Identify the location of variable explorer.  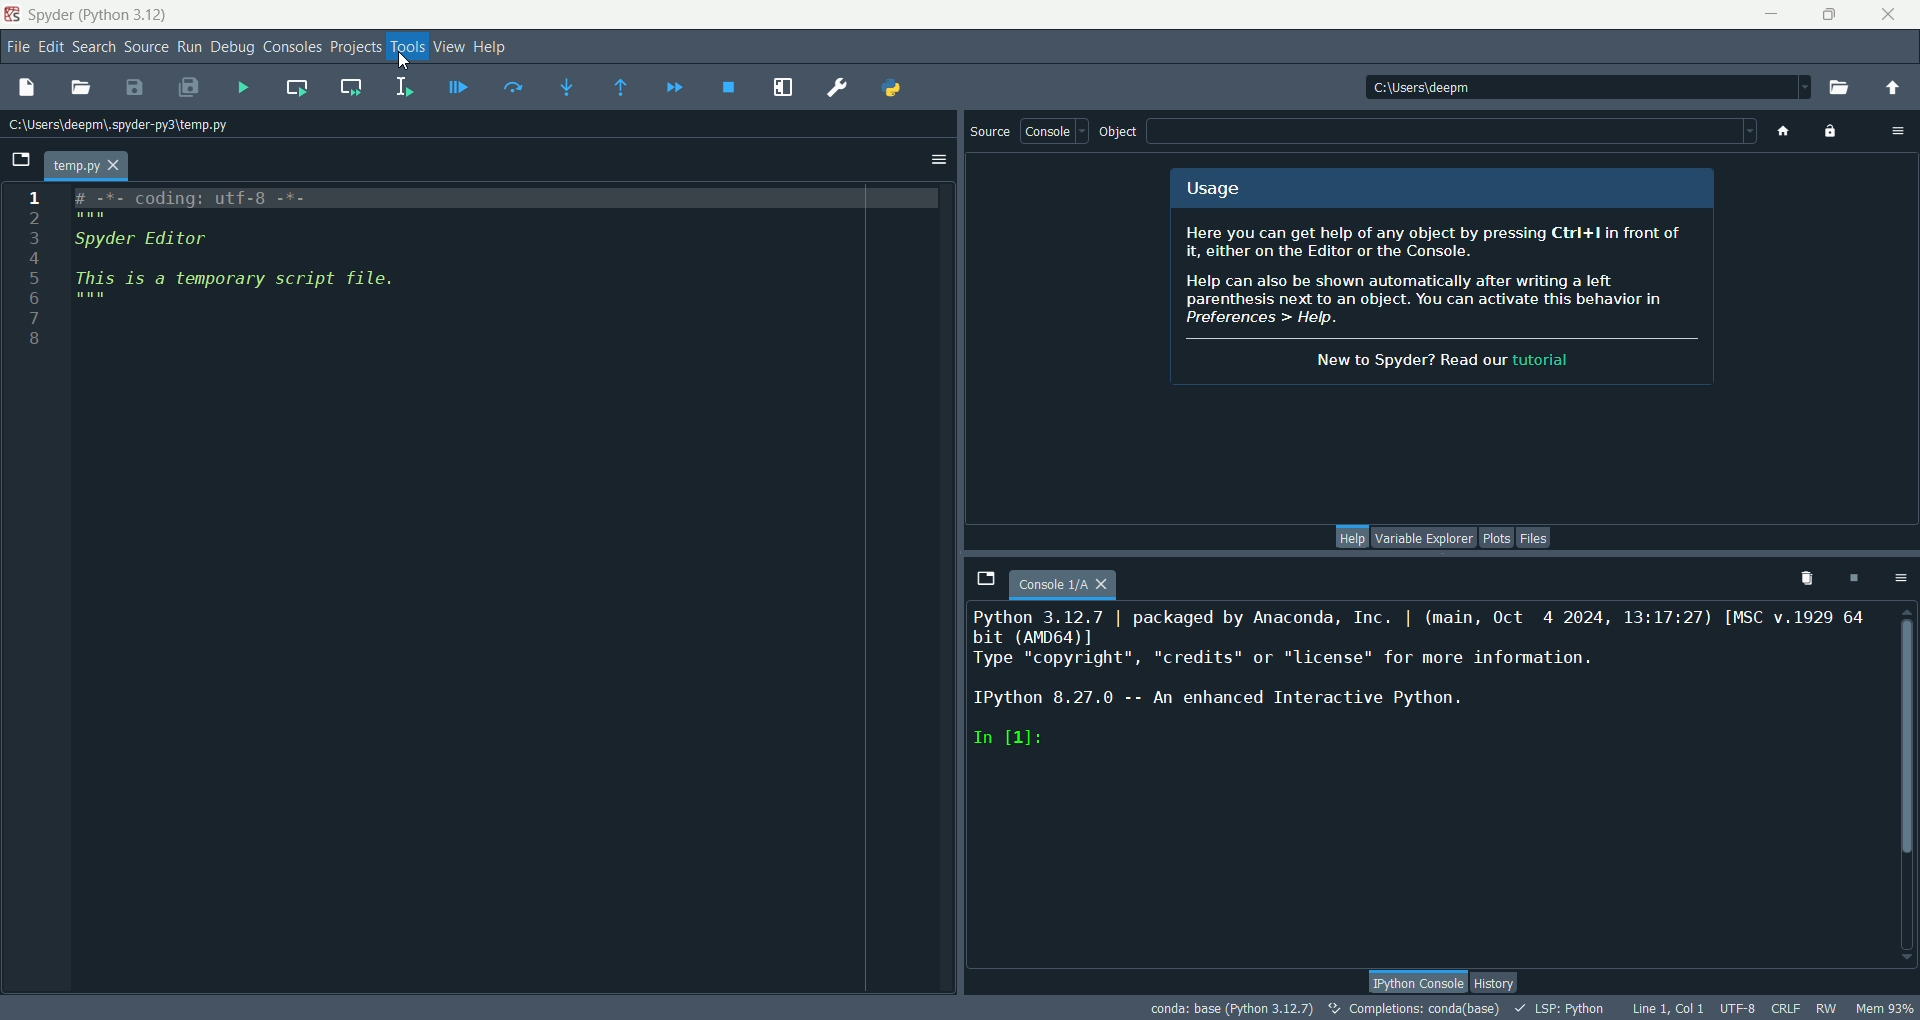
(1426, 539).